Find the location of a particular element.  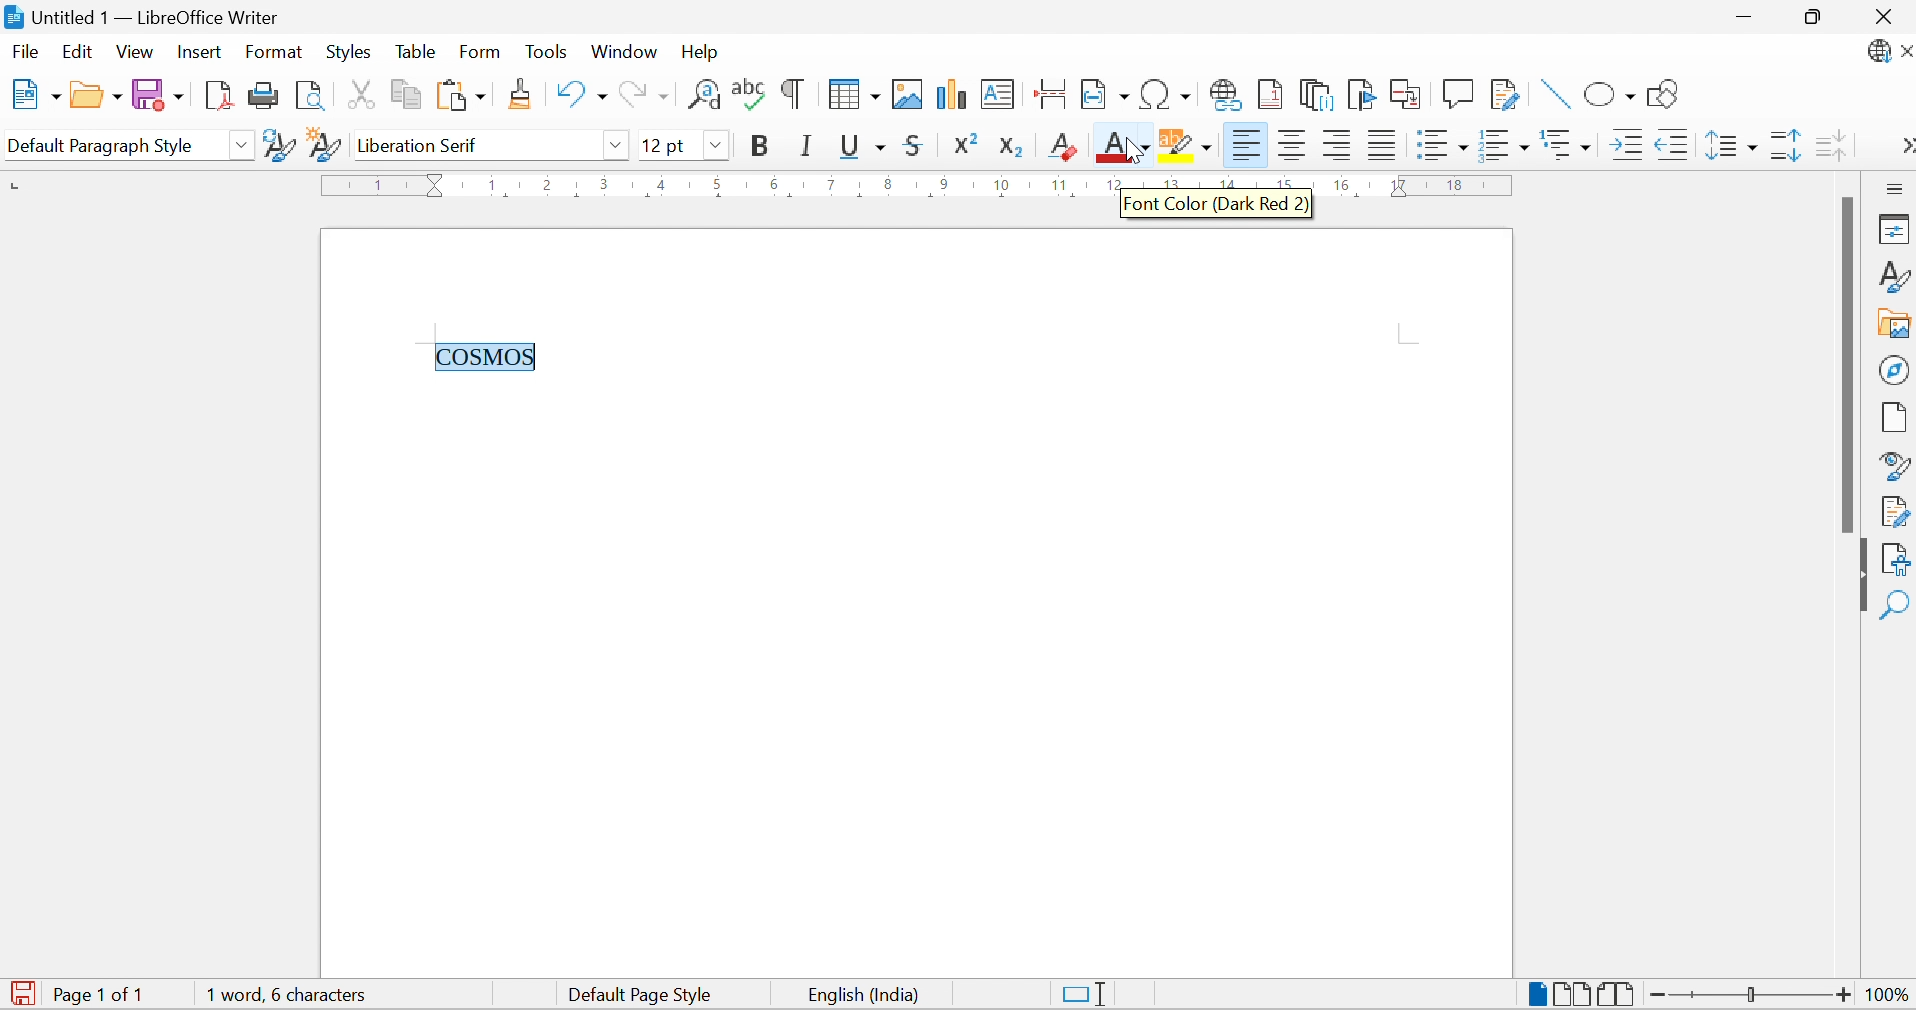

16 is located at coordinates (1340, 186).